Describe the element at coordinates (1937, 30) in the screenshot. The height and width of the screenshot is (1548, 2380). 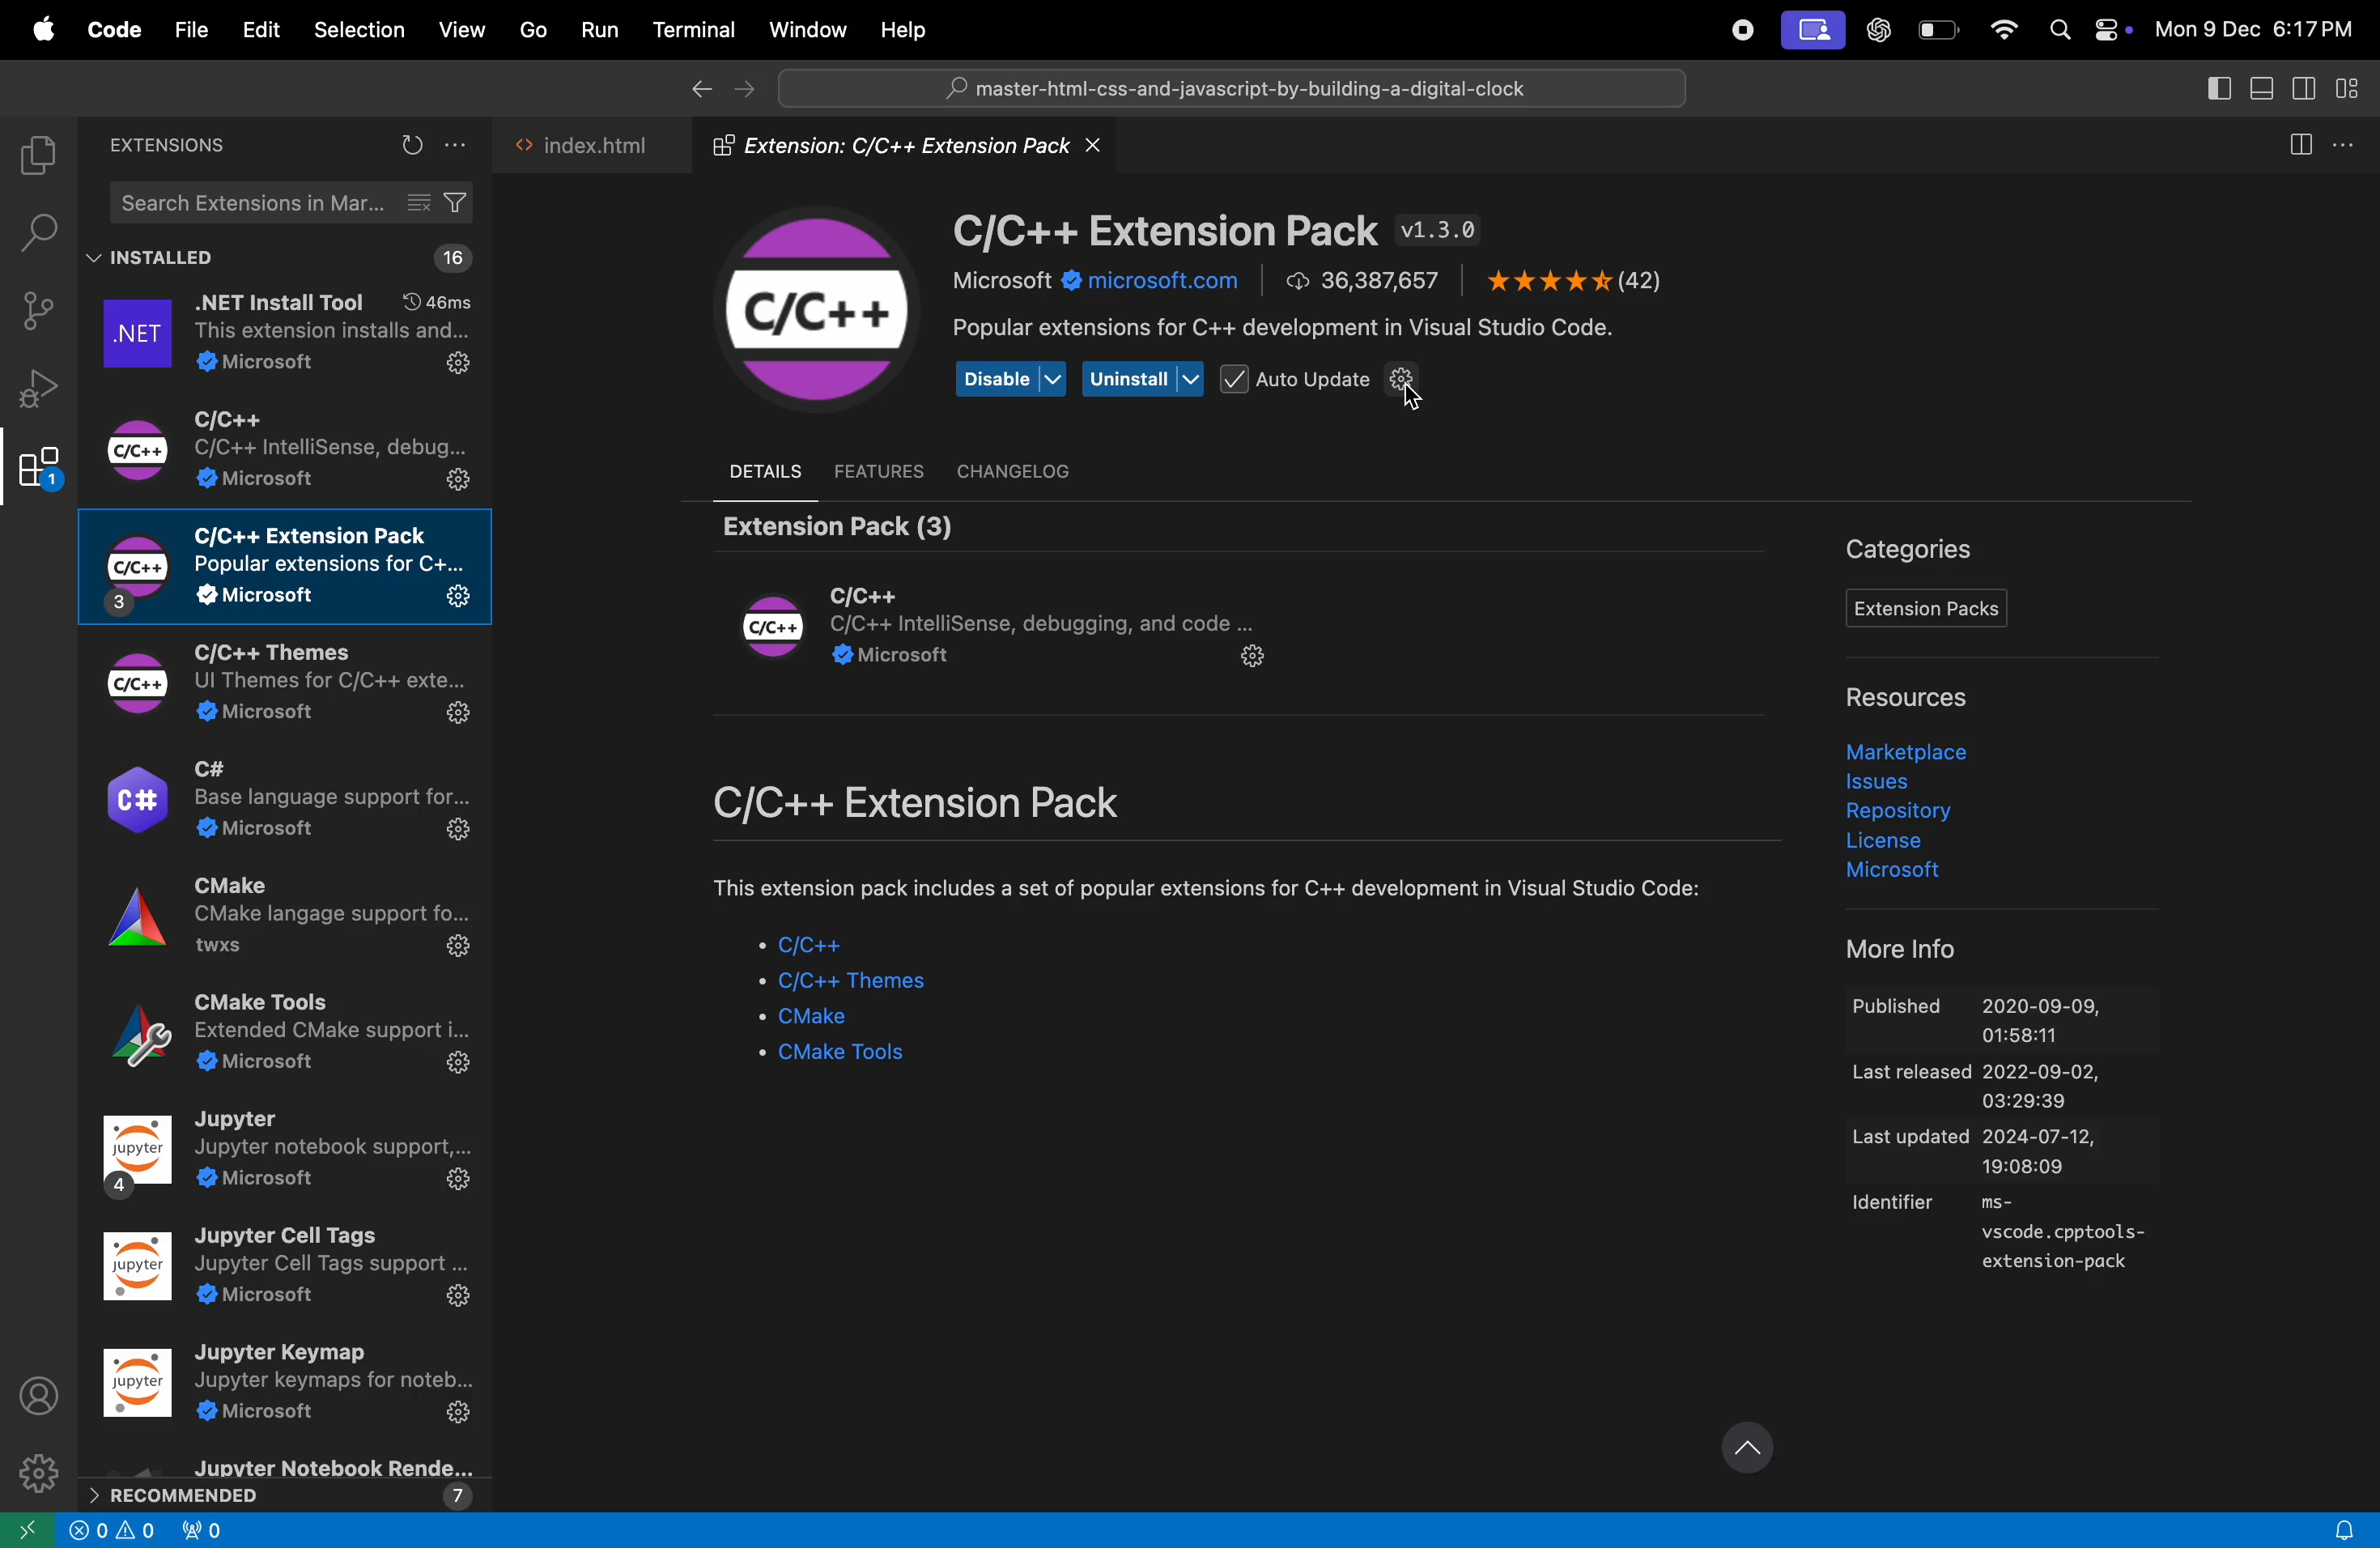
I see `battery` at that location.